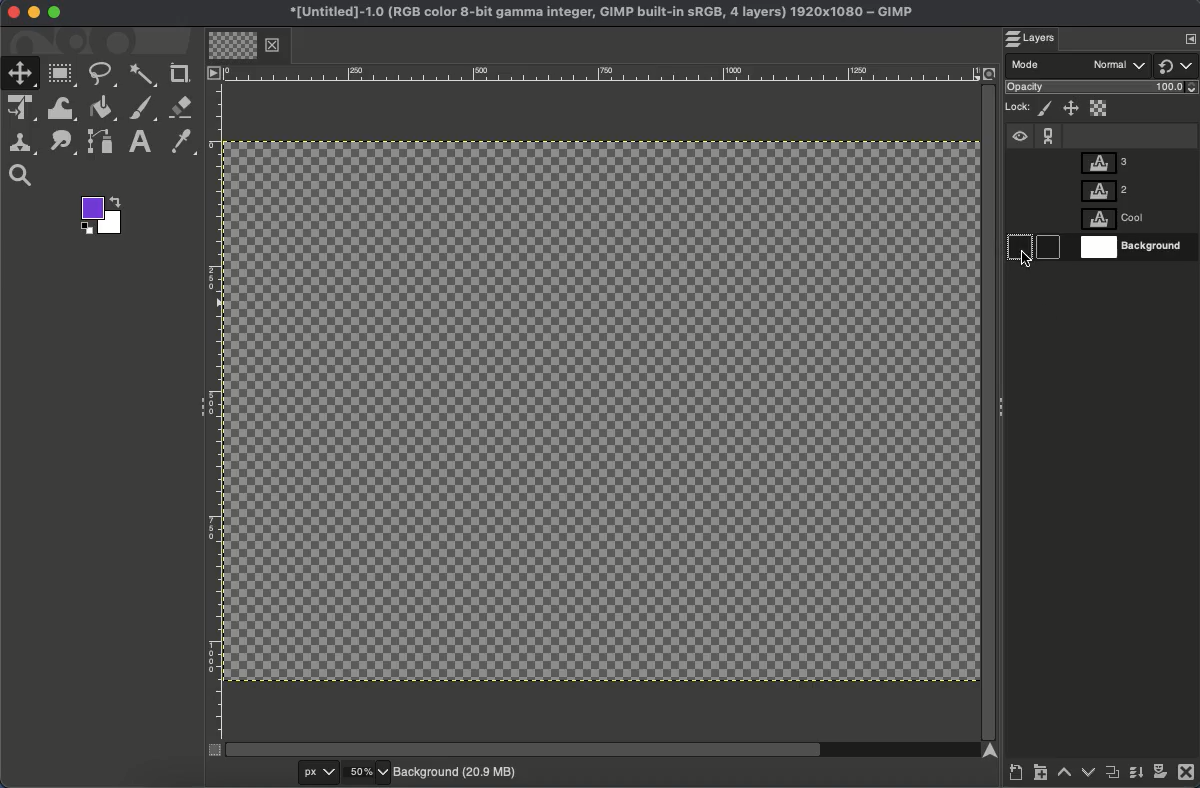  What do you see at coordinates (214, 412) in the screenshot?
I see `Ruler` at bounding box center [214, 412].